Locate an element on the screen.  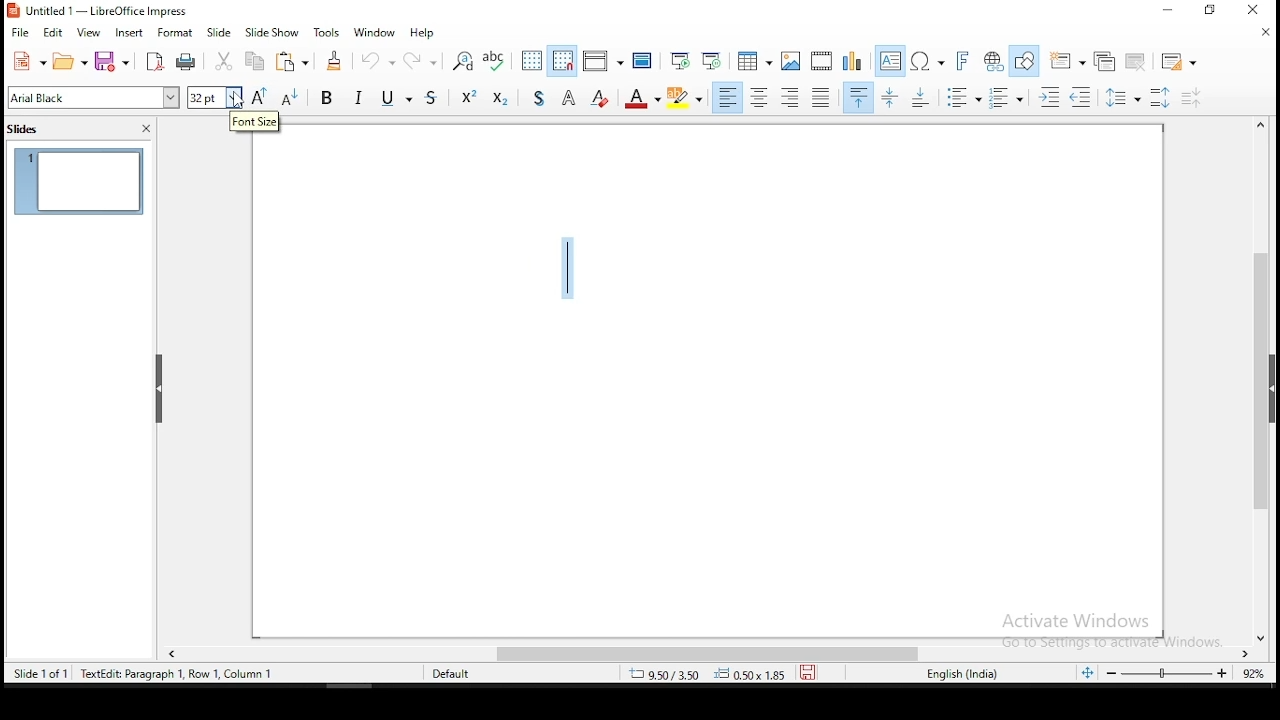
insert special characters is located at coordinates (927, 61).